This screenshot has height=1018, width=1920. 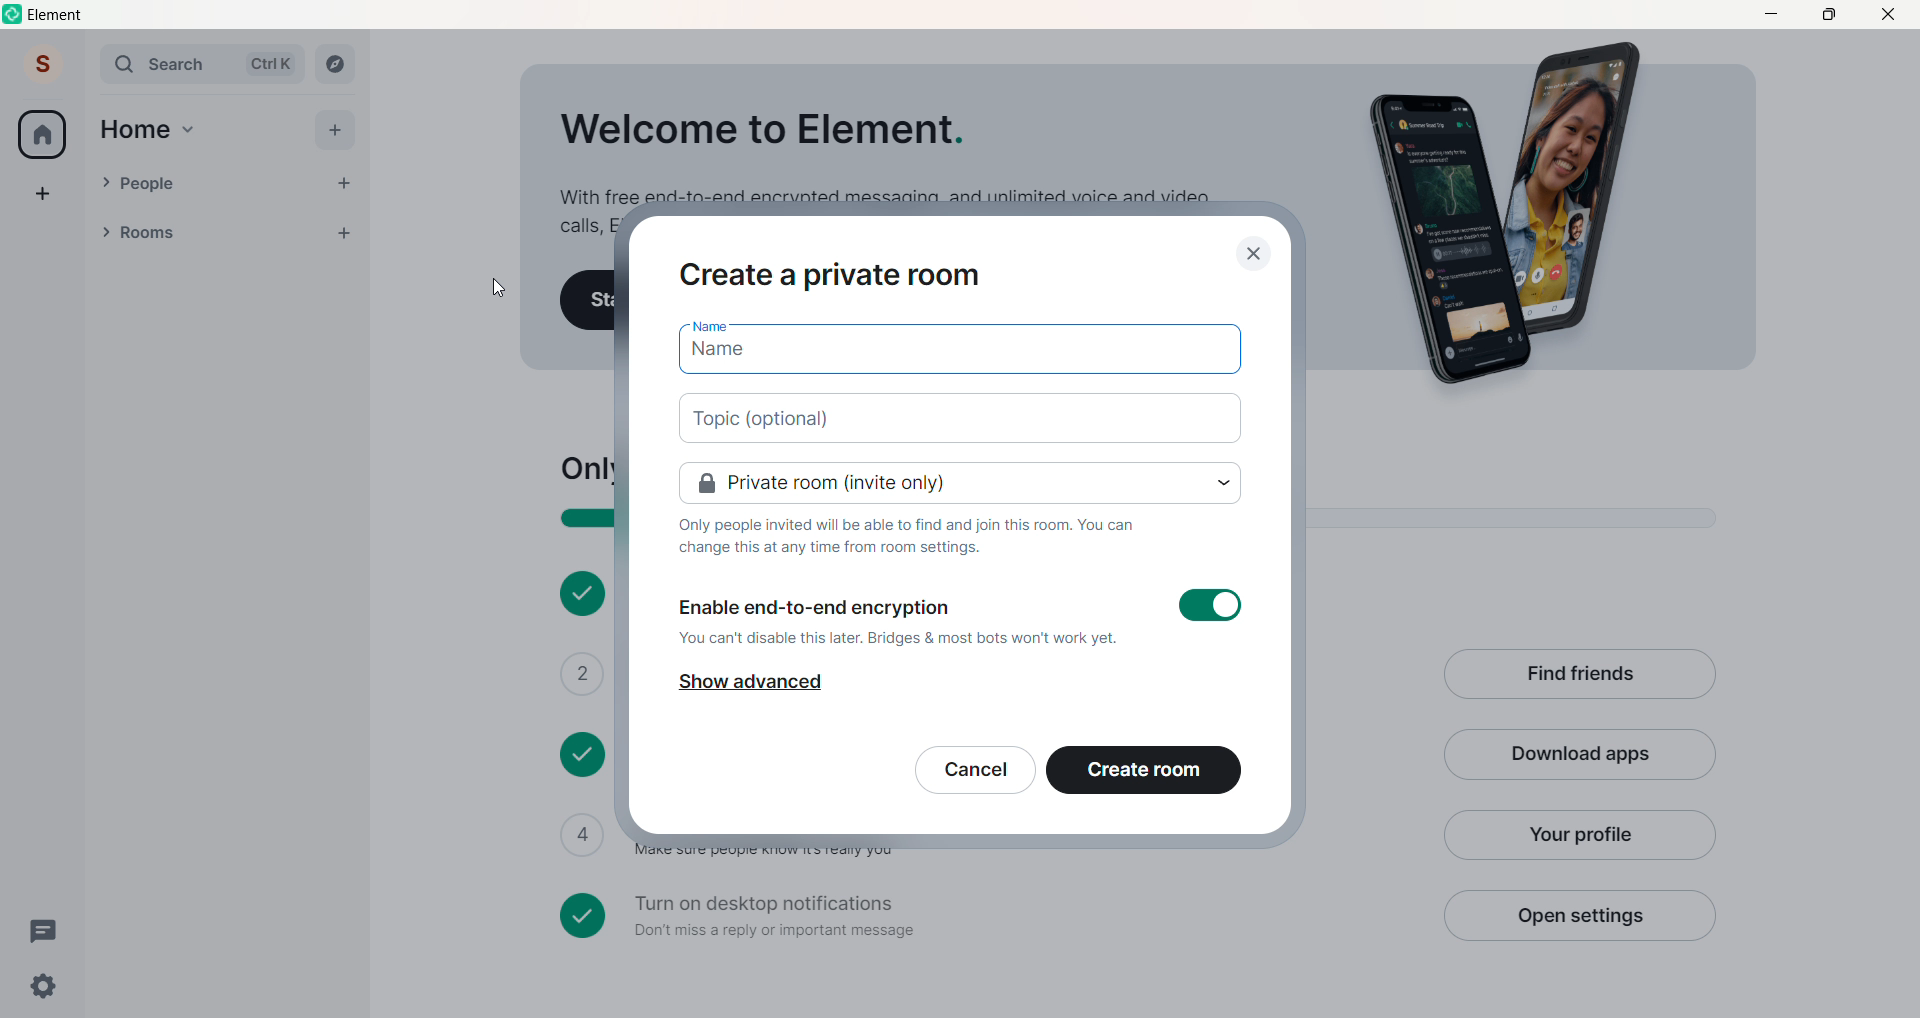 I want to click on add name, so click(x=959, y=354).